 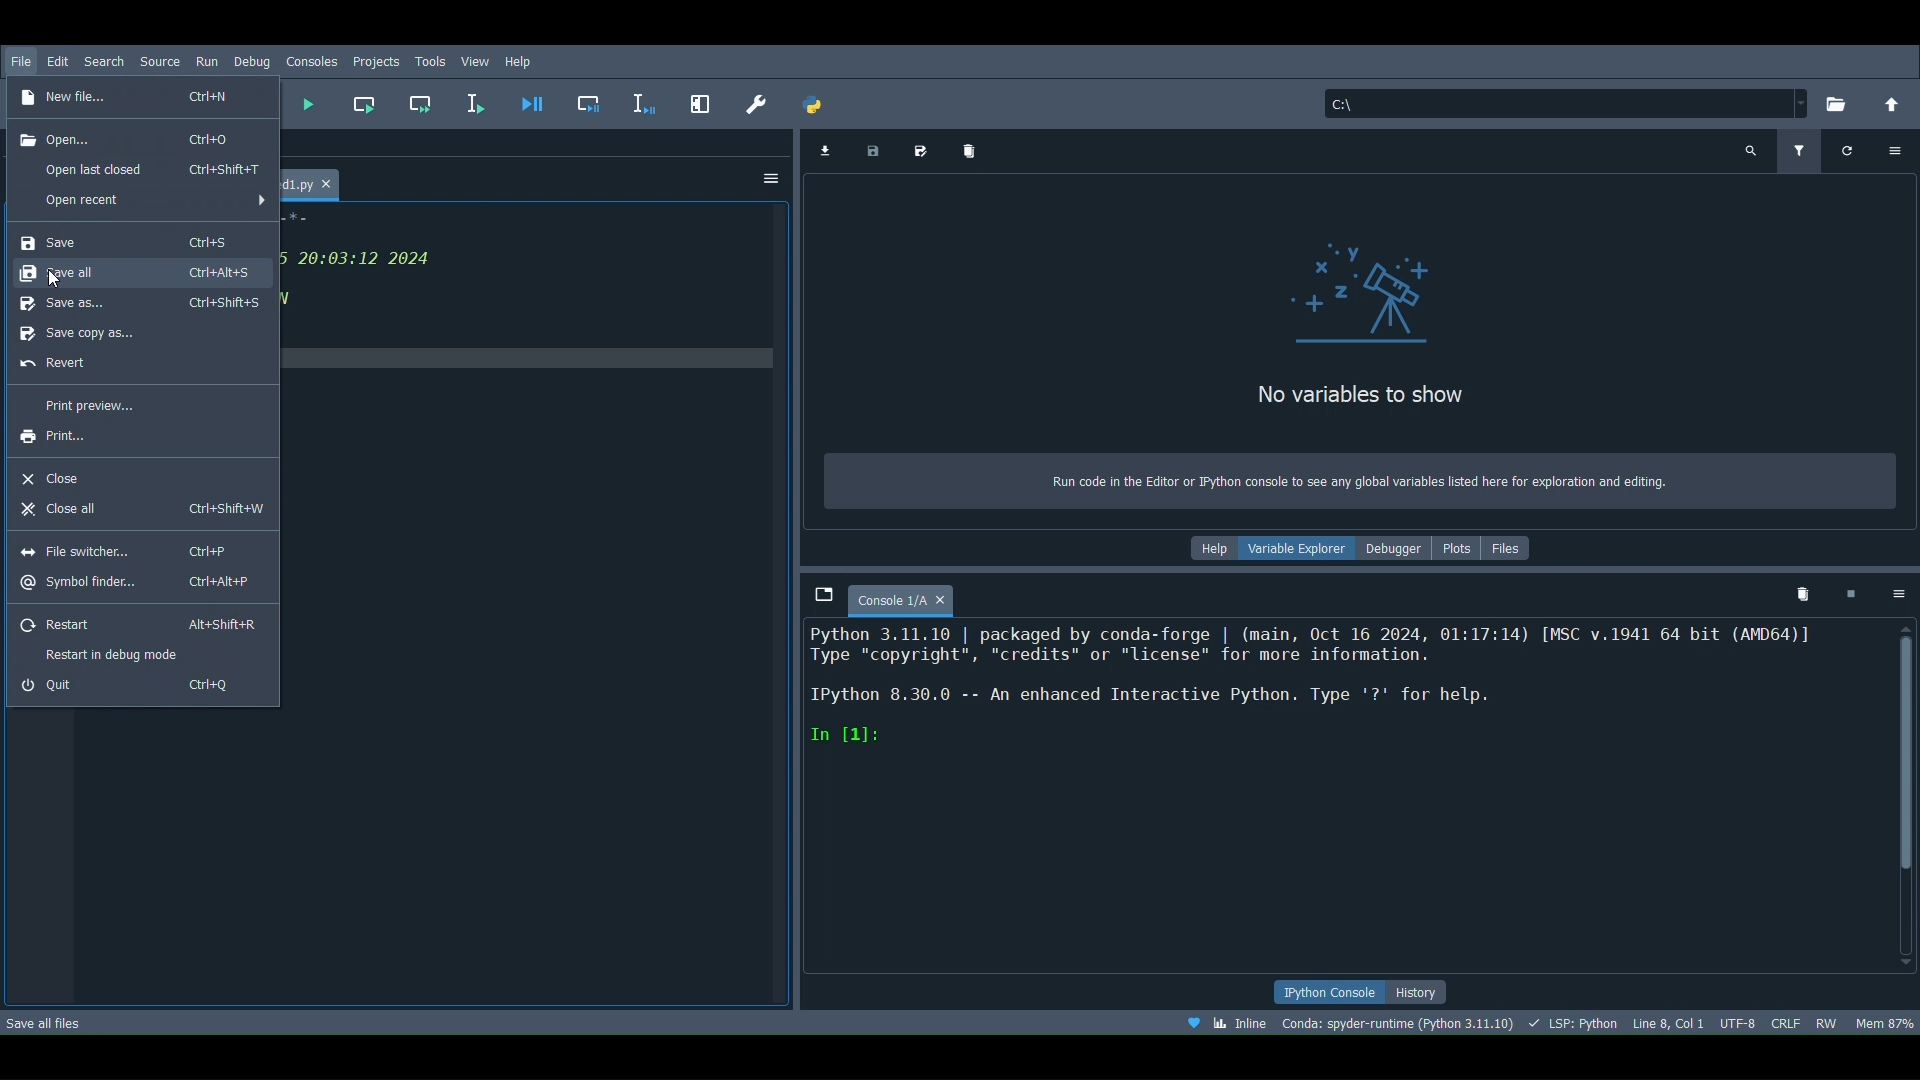 I want to click on Save all, so click(x=137, y=301).